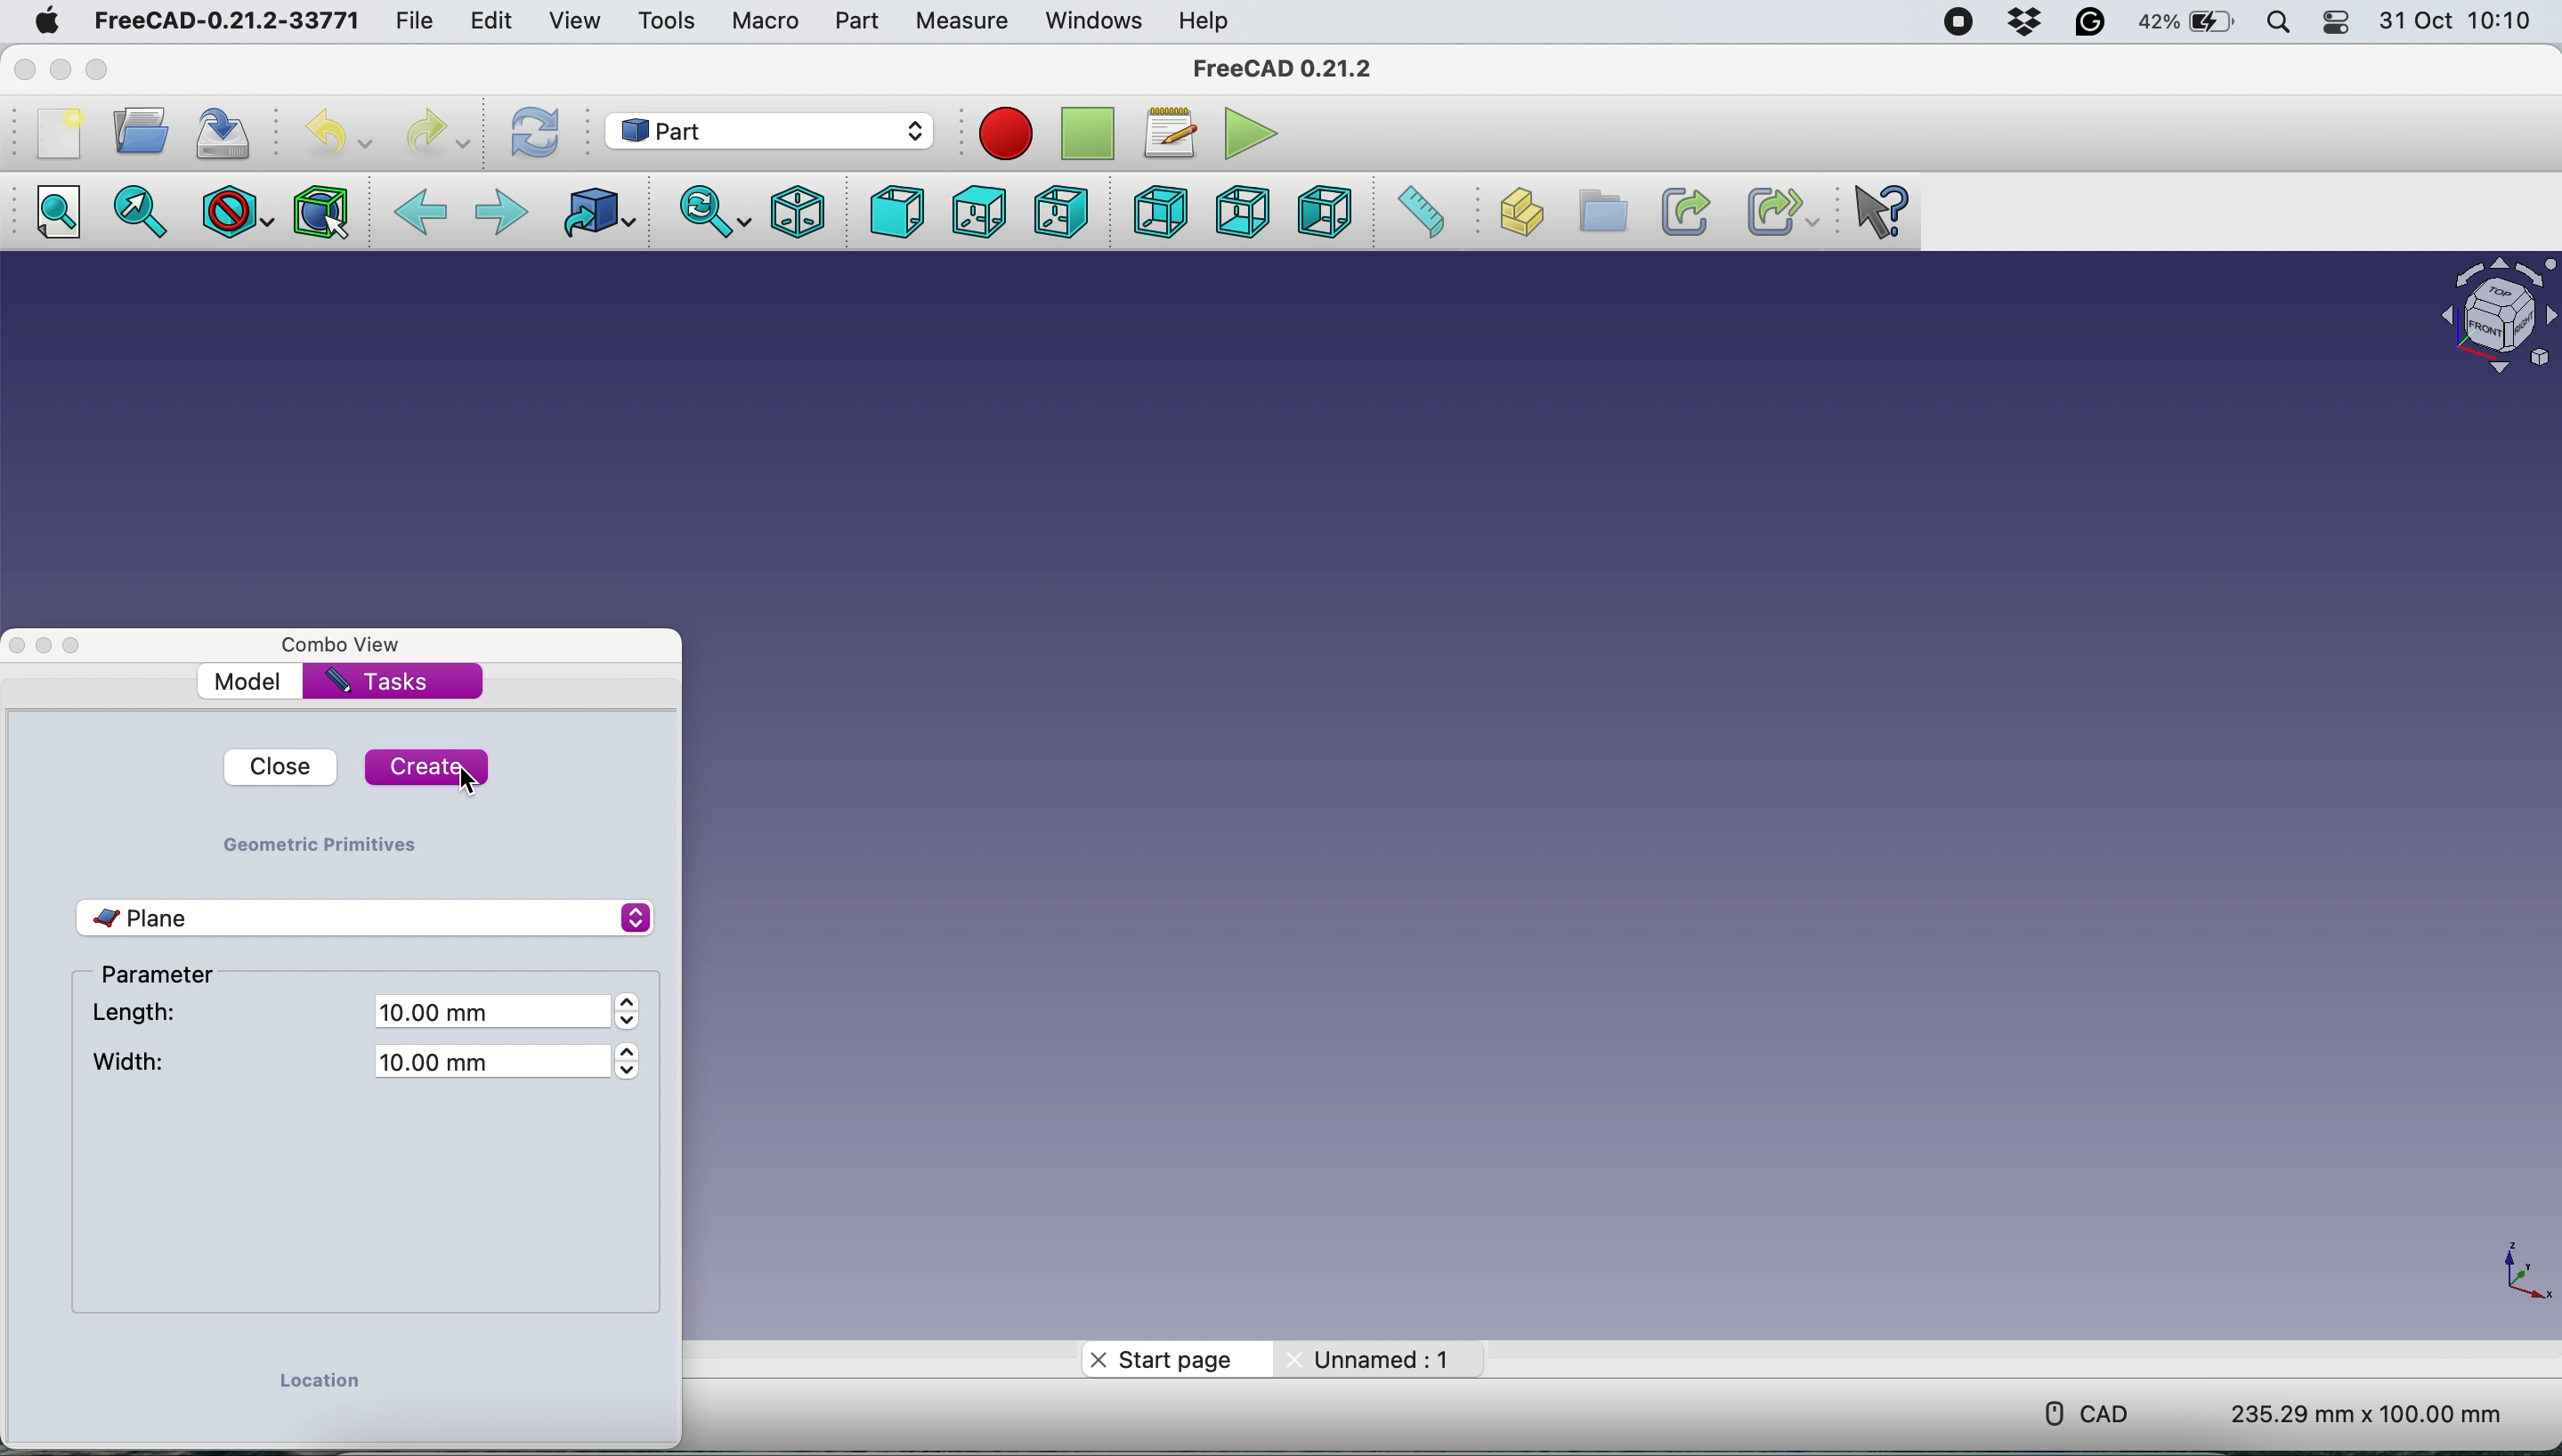  Describe the element at coordinates (1877, 212) in the screenshot. I see `What's this?` at that location.